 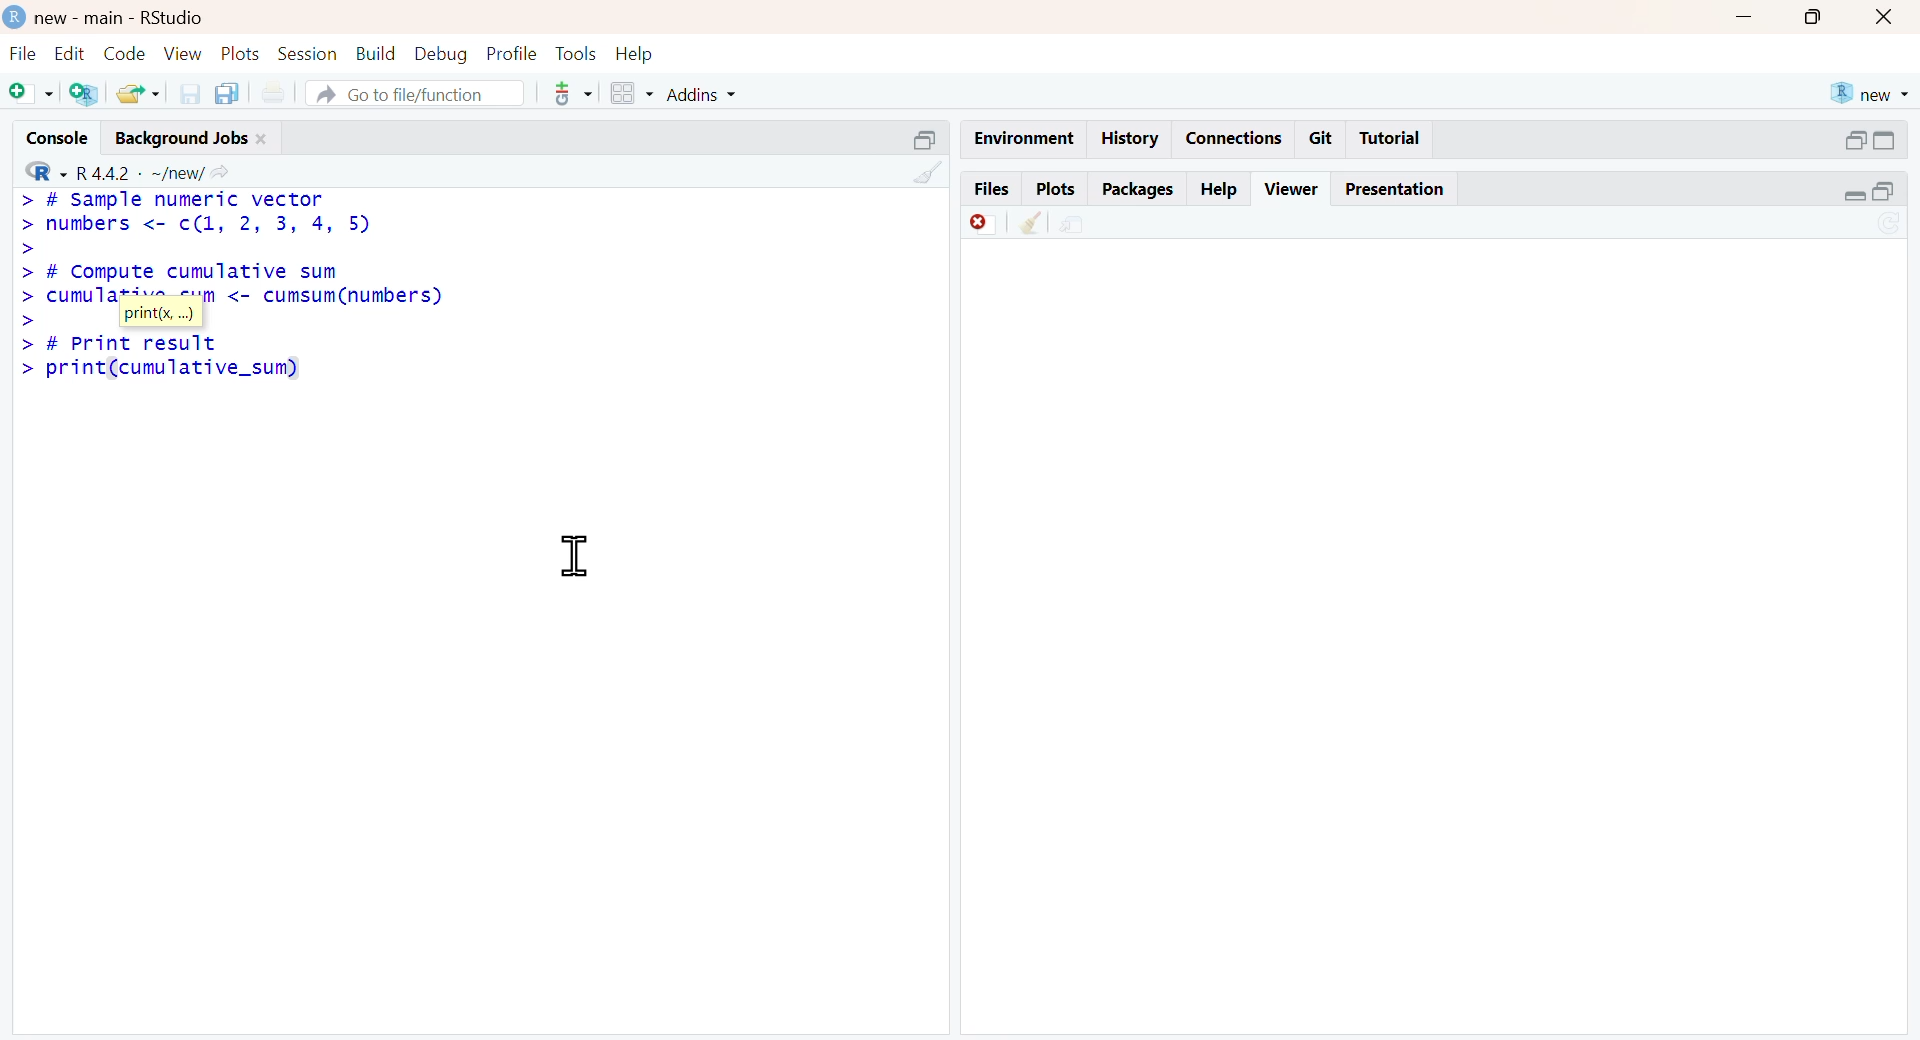 I want to click on new - main - RStudio, so click(x=122, y=19).